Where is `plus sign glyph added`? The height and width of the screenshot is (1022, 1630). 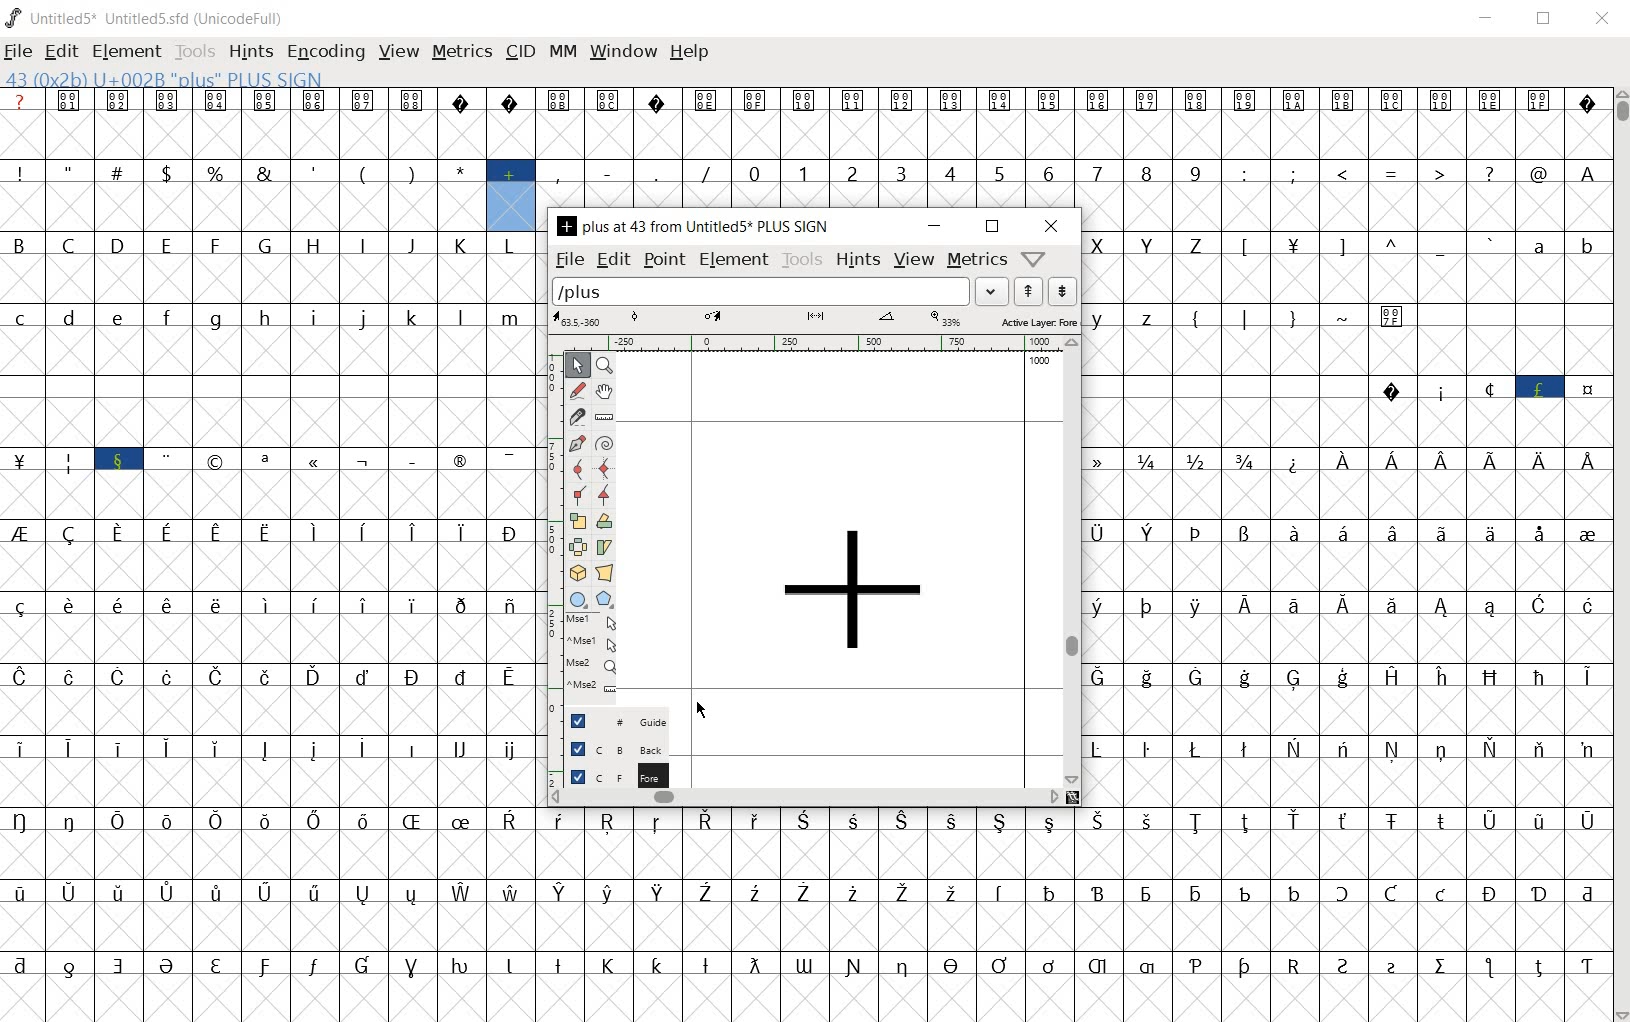
plus sign glyph added is located at coordinates (856, 598).